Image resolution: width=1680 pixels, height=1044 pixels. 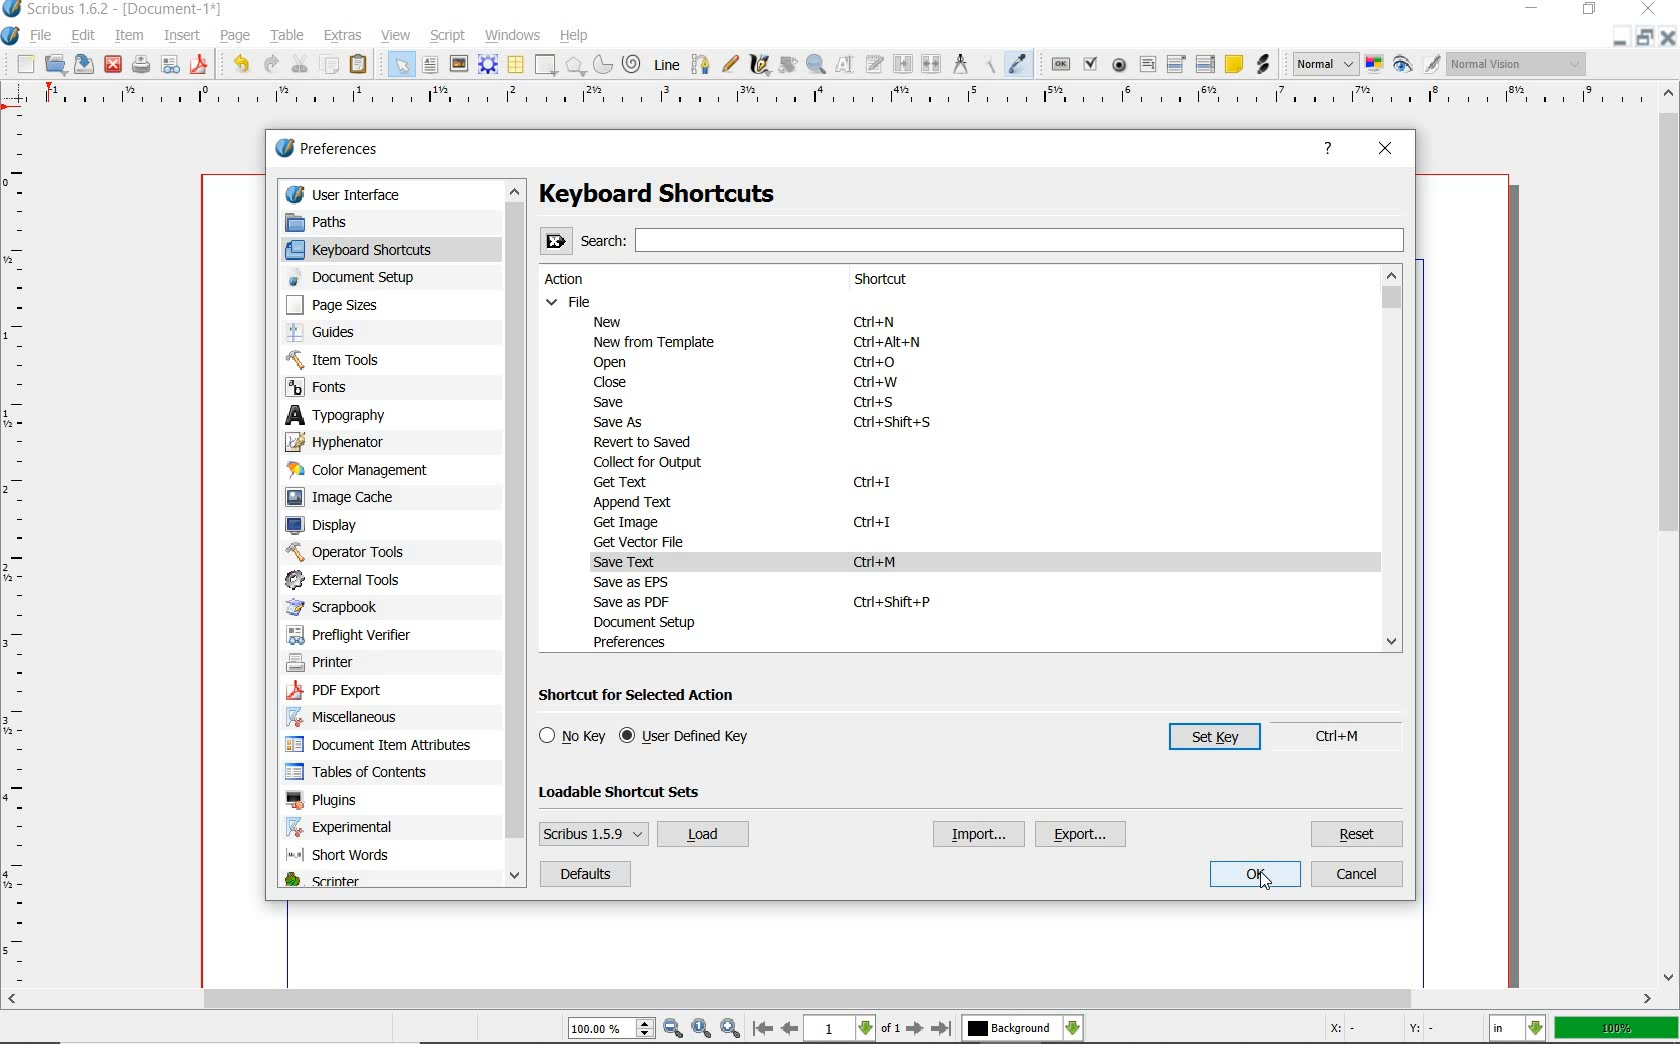 I want to click on typography, so click(x=354, y=415).